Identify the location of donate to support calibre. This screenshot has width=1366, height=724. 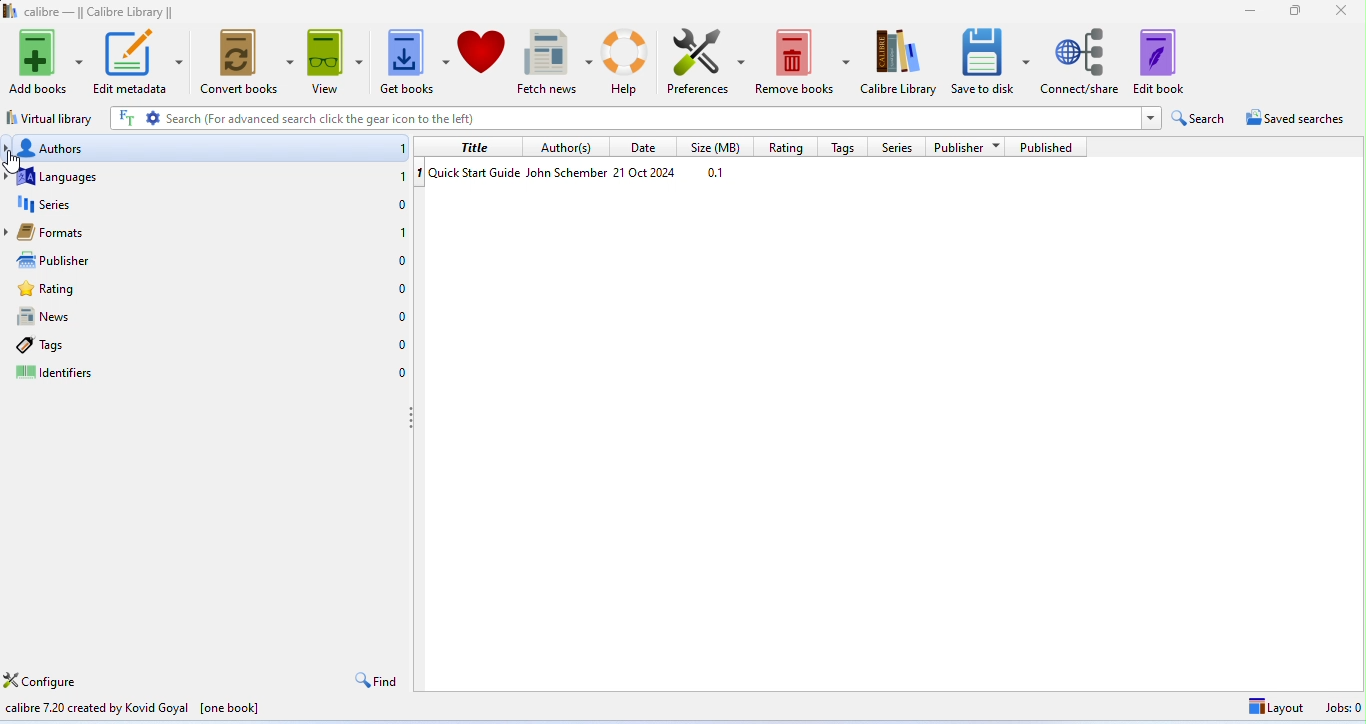
(483, 55).